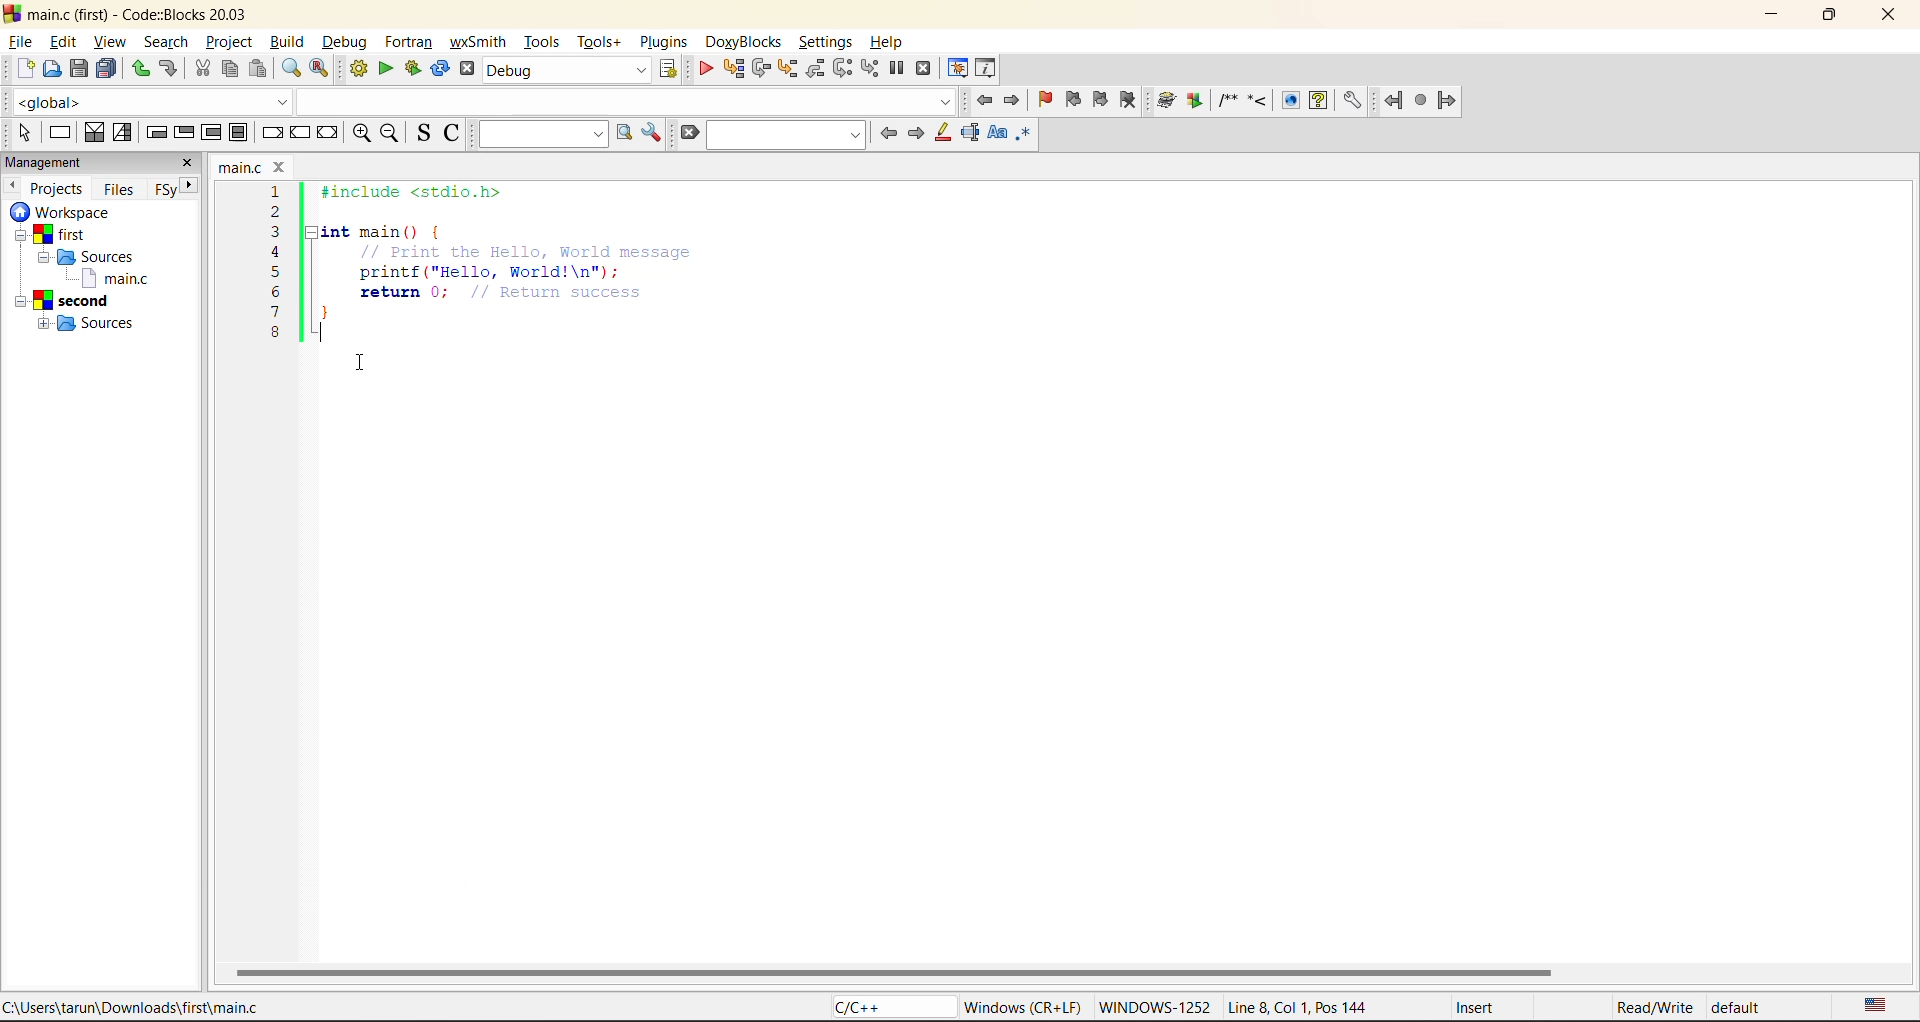 The height and width of the screenshot is (1022, 1920). What do you see at coordinates (360, 364) in the screenshot?
I see `cursor` at bounding box center [360, 364].